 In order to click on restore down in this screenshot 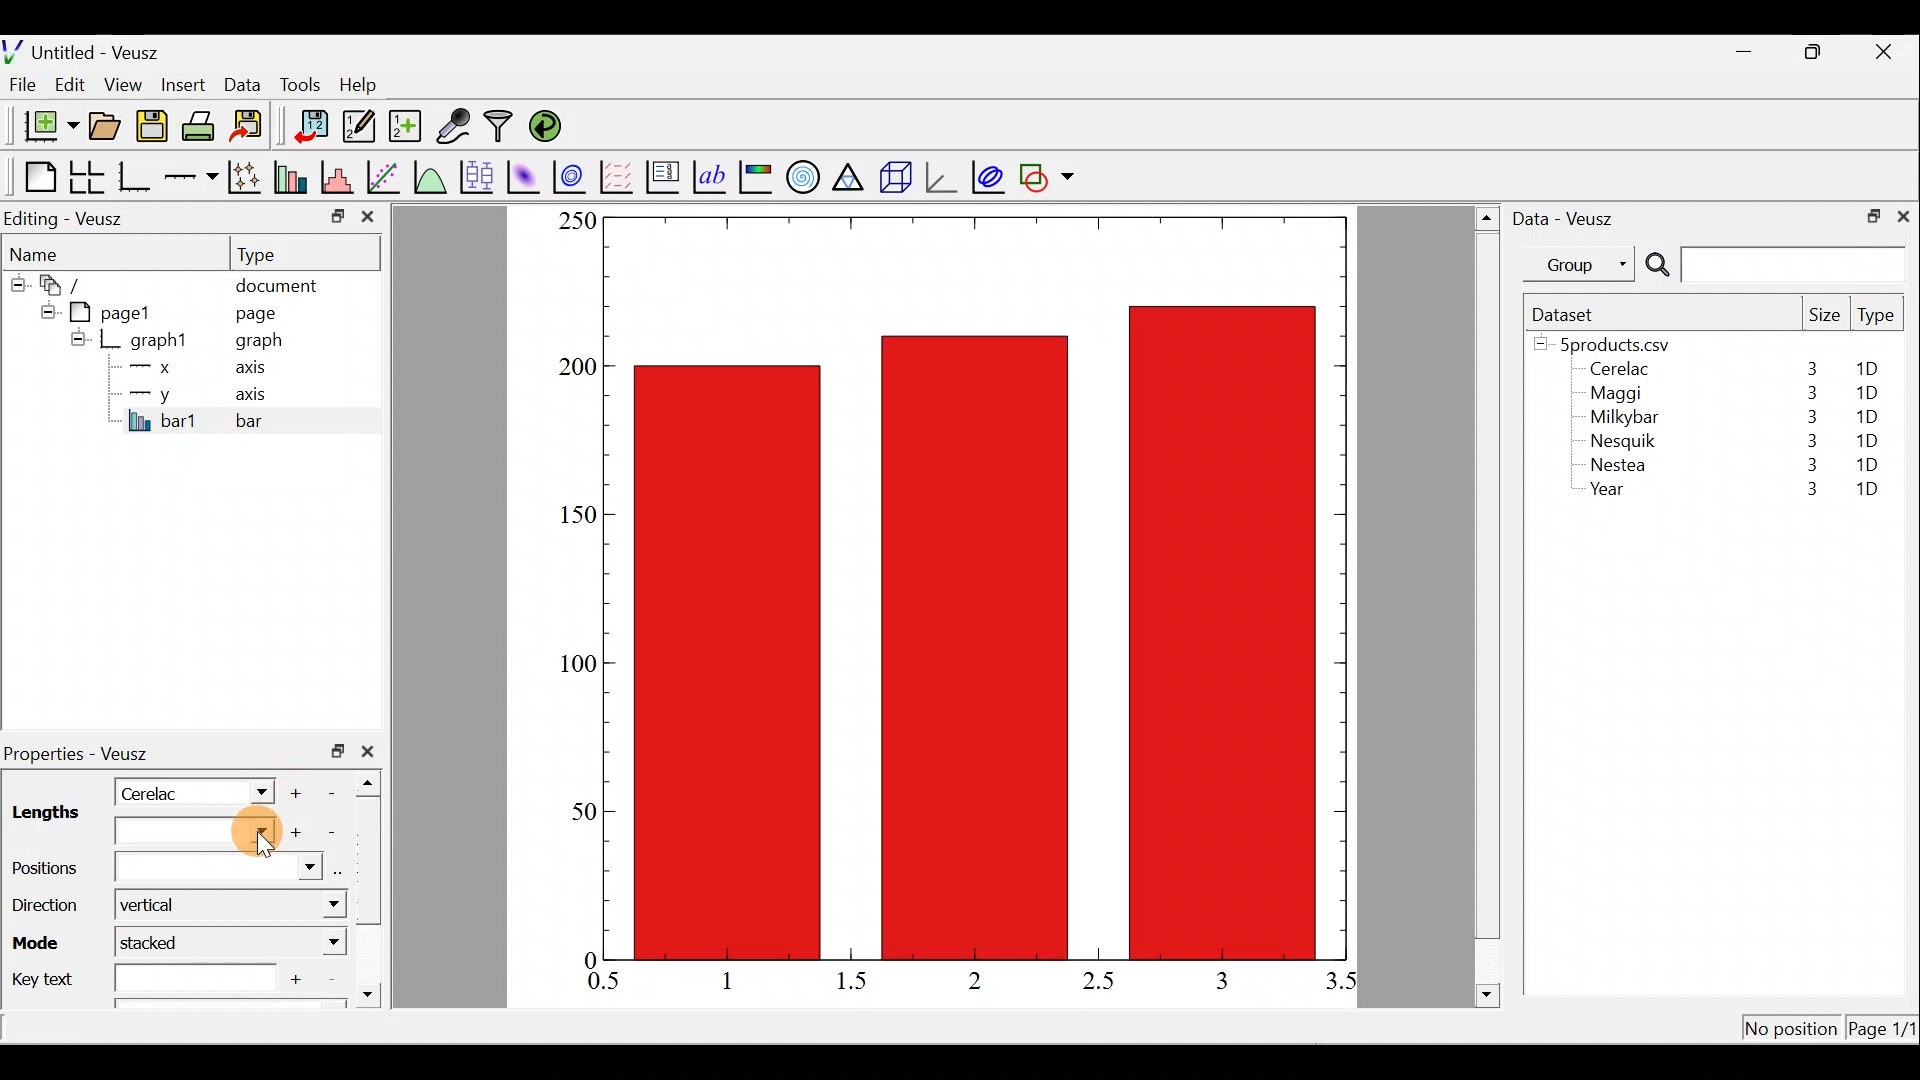, I will do `click(1867, 214)`.